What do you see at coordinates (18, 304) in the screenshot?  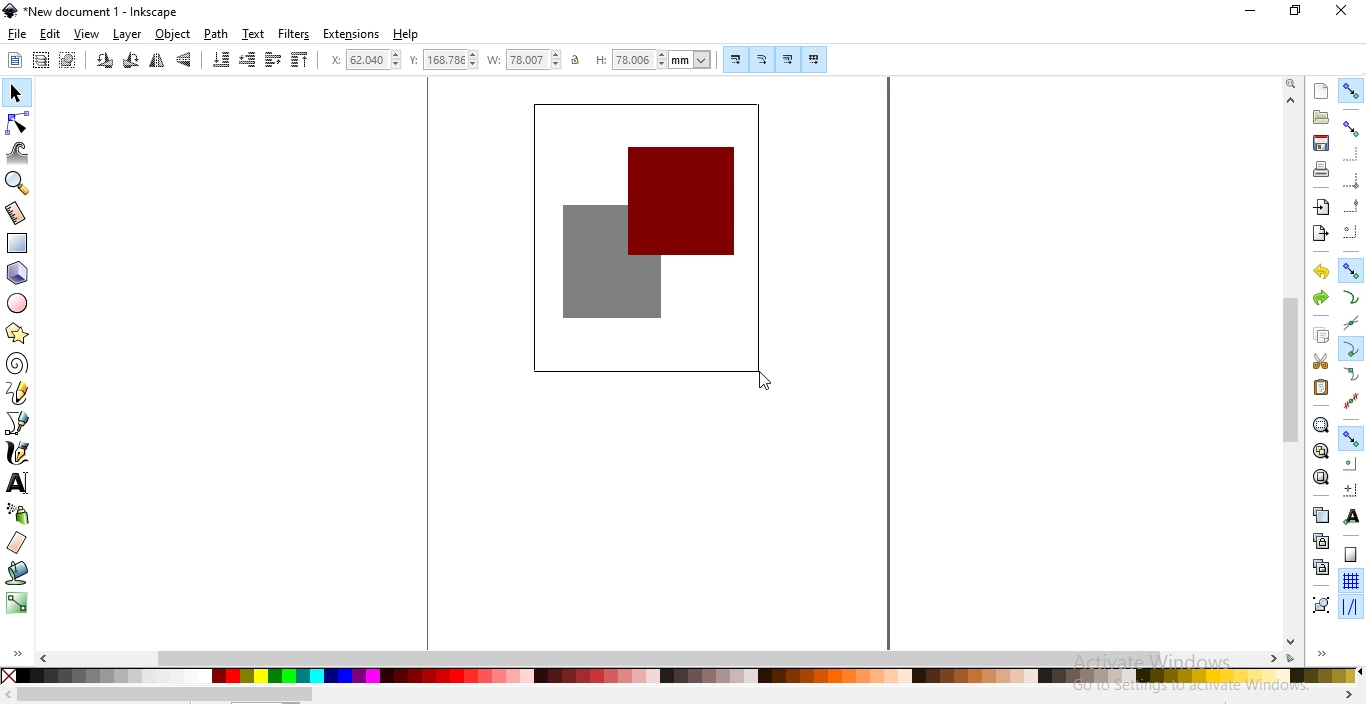 I see `create circles, arcs and ellipses` at bounding box center [18, 304].